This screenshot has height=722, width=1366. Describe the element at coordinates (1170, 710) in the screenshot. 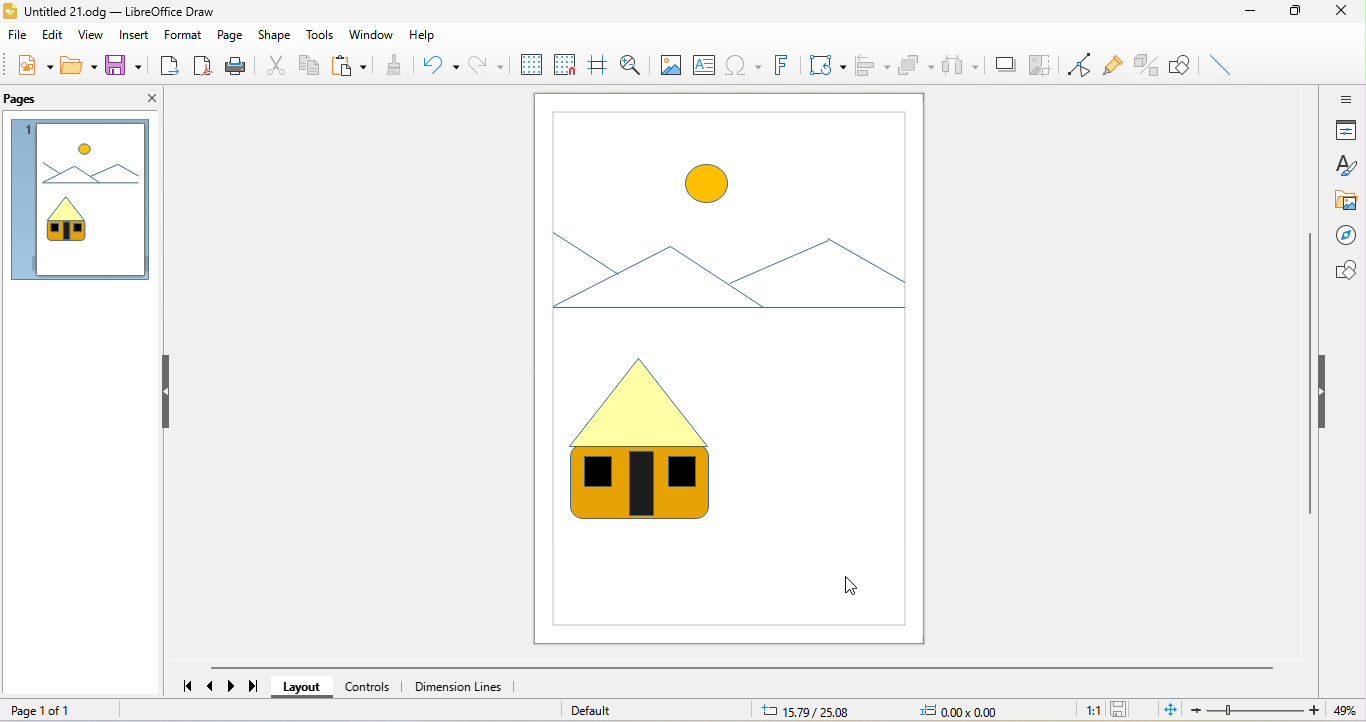

I see `fit page ` at that location.